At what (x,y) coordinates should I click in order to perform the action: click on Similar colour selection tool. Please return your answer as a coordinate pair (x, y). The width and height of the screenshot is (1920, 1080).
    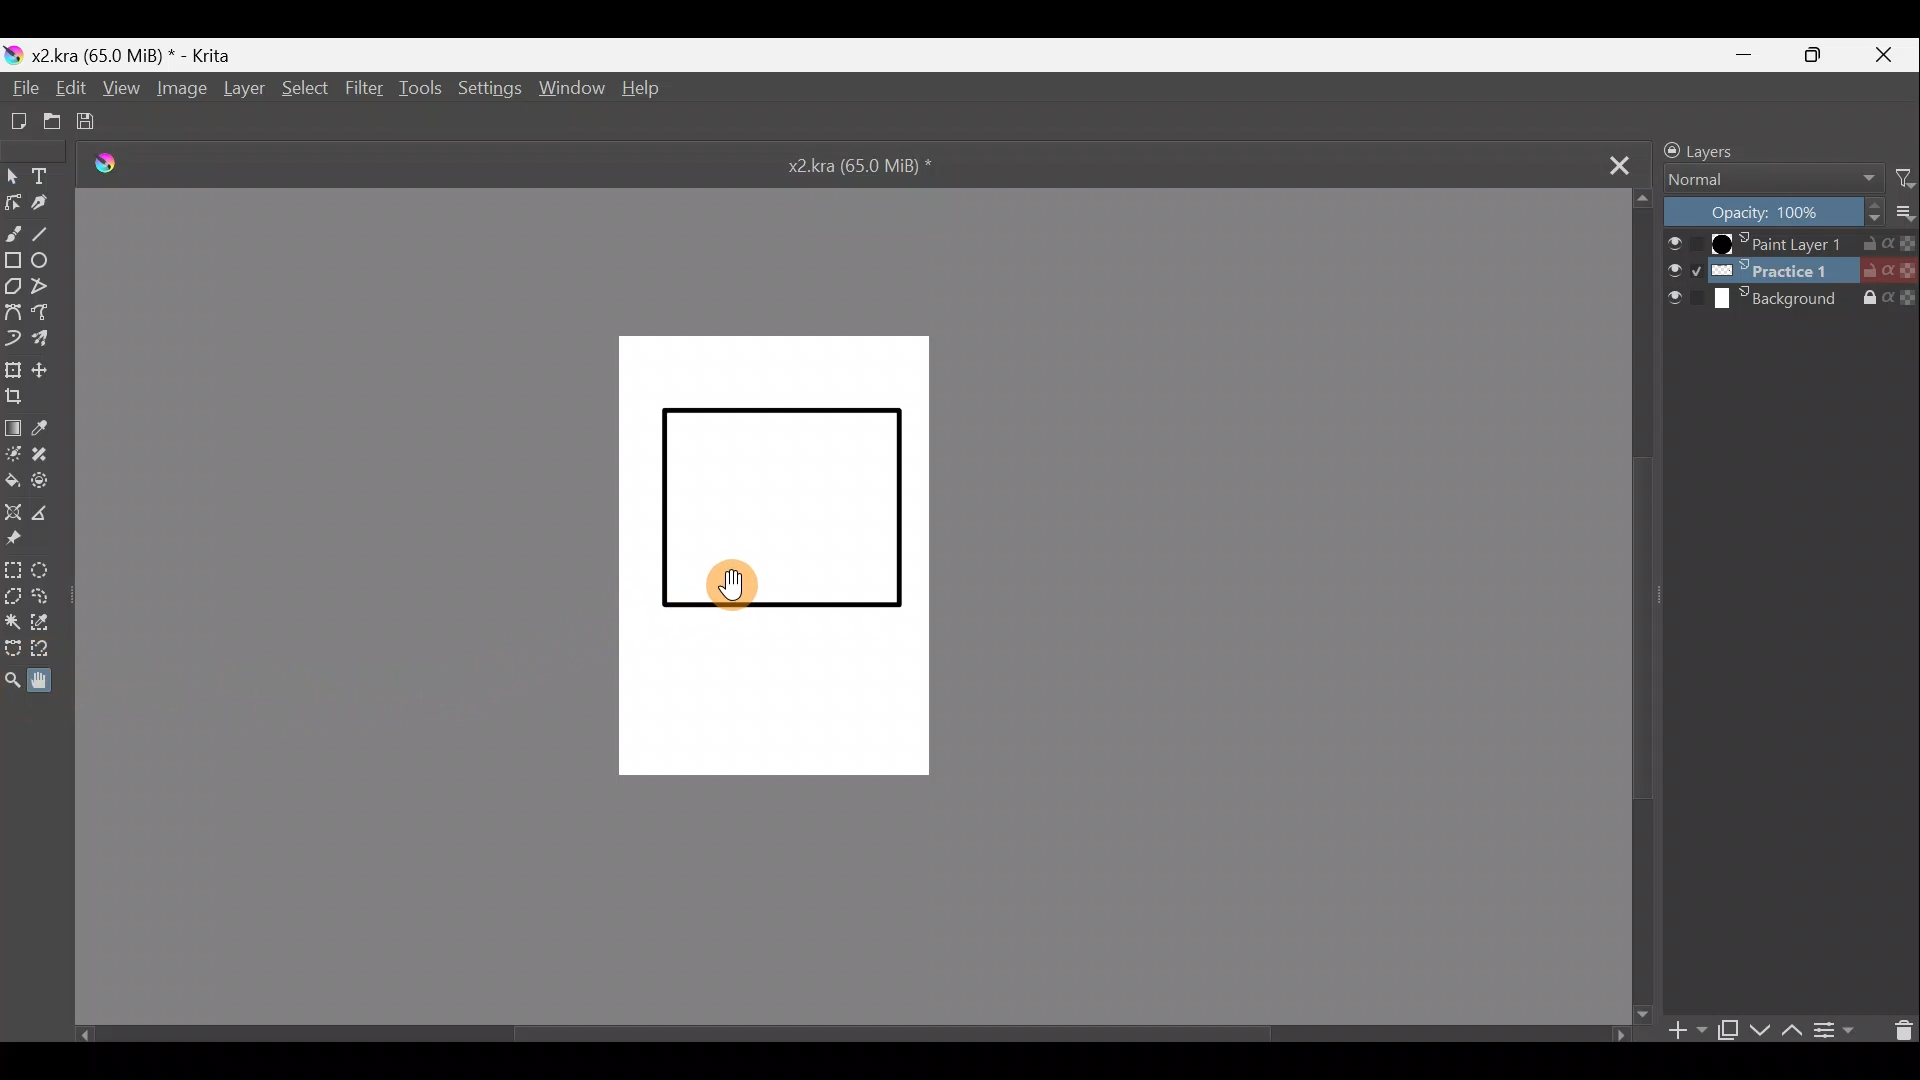
    Looking at the image, I should click on (45, 626).